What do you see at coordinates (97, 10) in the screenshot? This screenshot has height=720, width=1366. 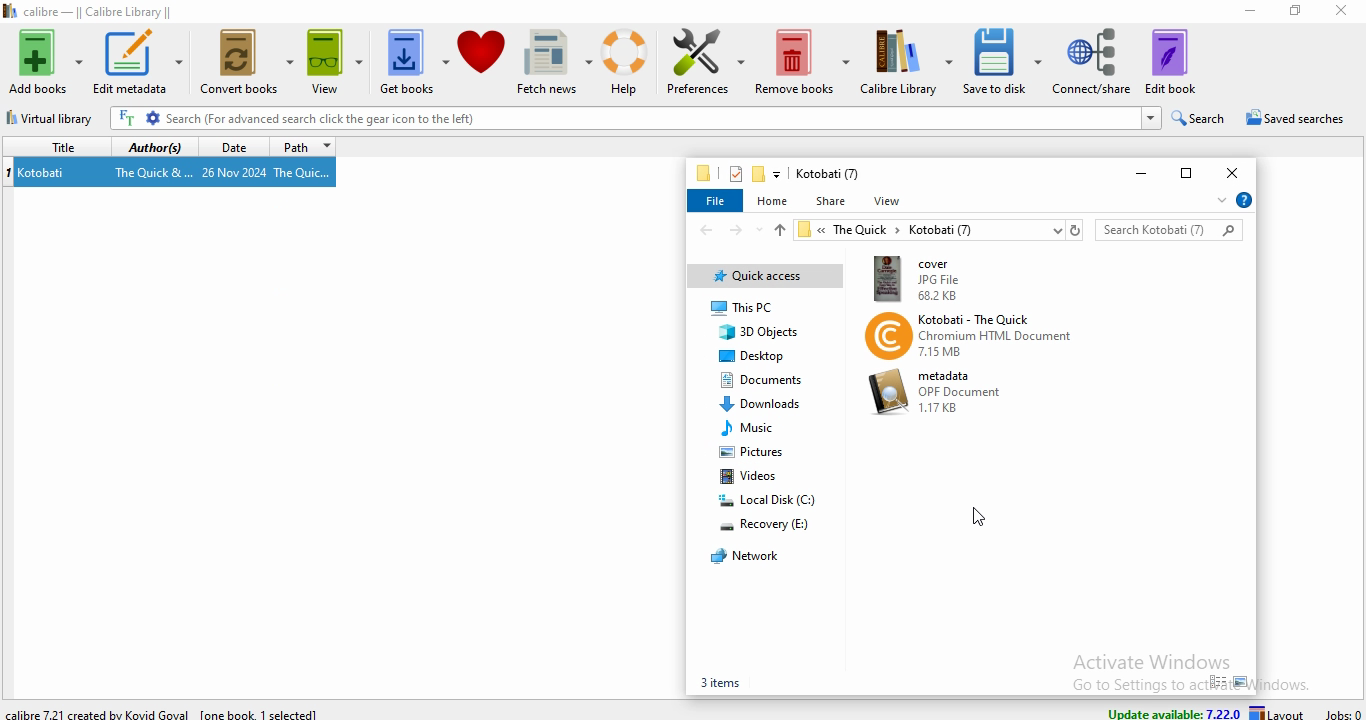 I see `calibre - || Calibre Library ||` at bounding box center [97, 10].